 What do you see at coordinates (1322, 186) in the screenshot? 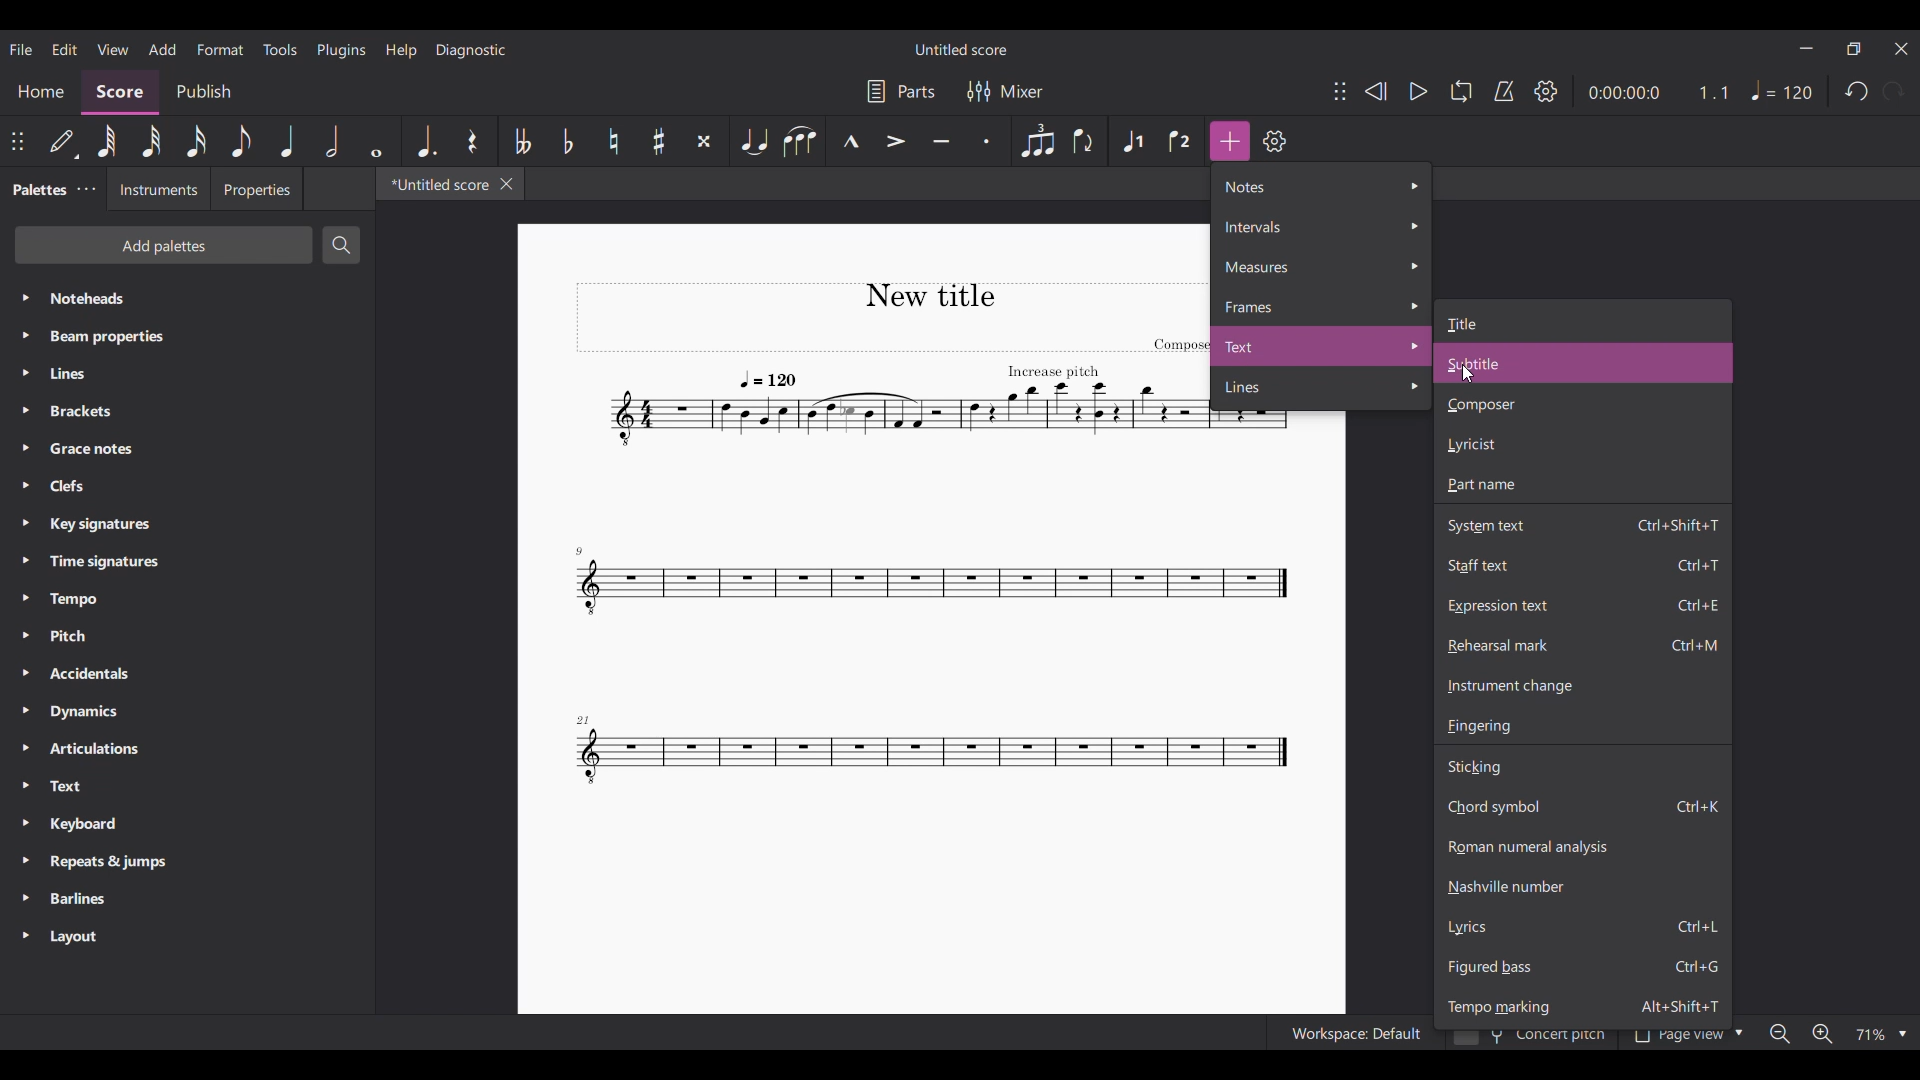
I see `Note options` at bounding box center [1322, 186].